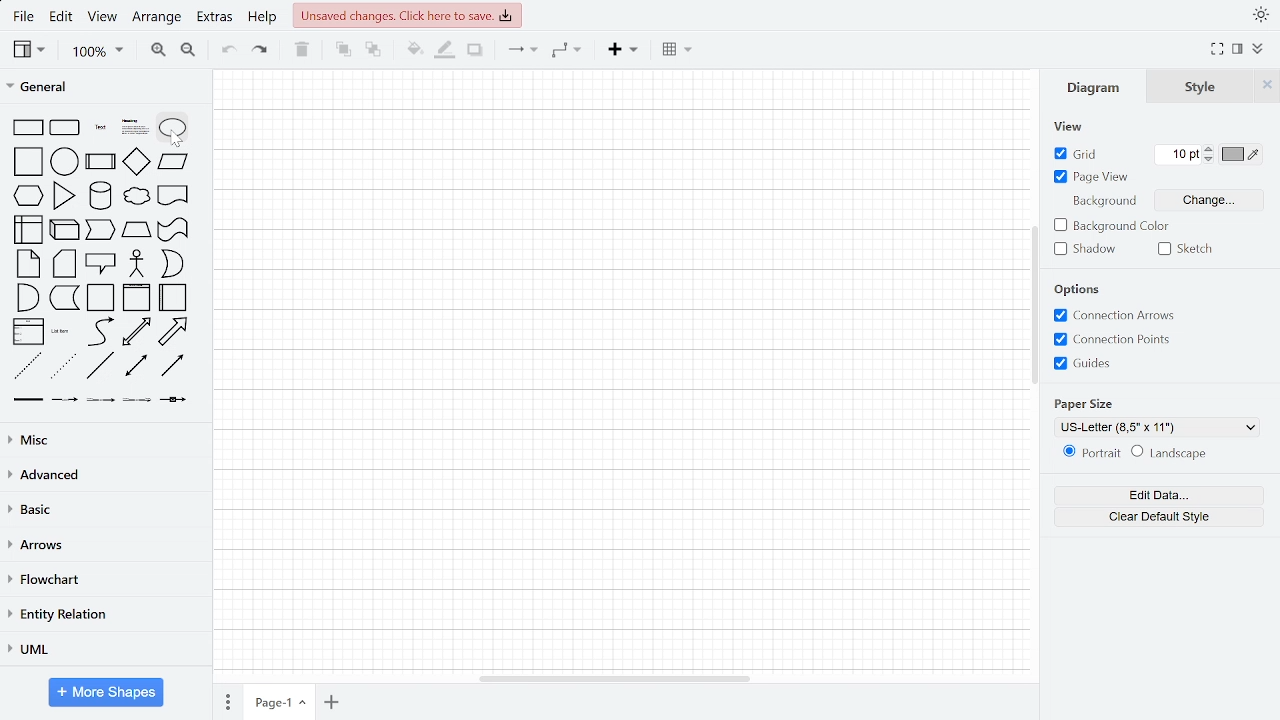 This screenshot has height=720, width=1280. What do you see at coordinates (1211, 160) in the screenshot?
I see `Increase grid pt` at bounding box center [1211, 160].